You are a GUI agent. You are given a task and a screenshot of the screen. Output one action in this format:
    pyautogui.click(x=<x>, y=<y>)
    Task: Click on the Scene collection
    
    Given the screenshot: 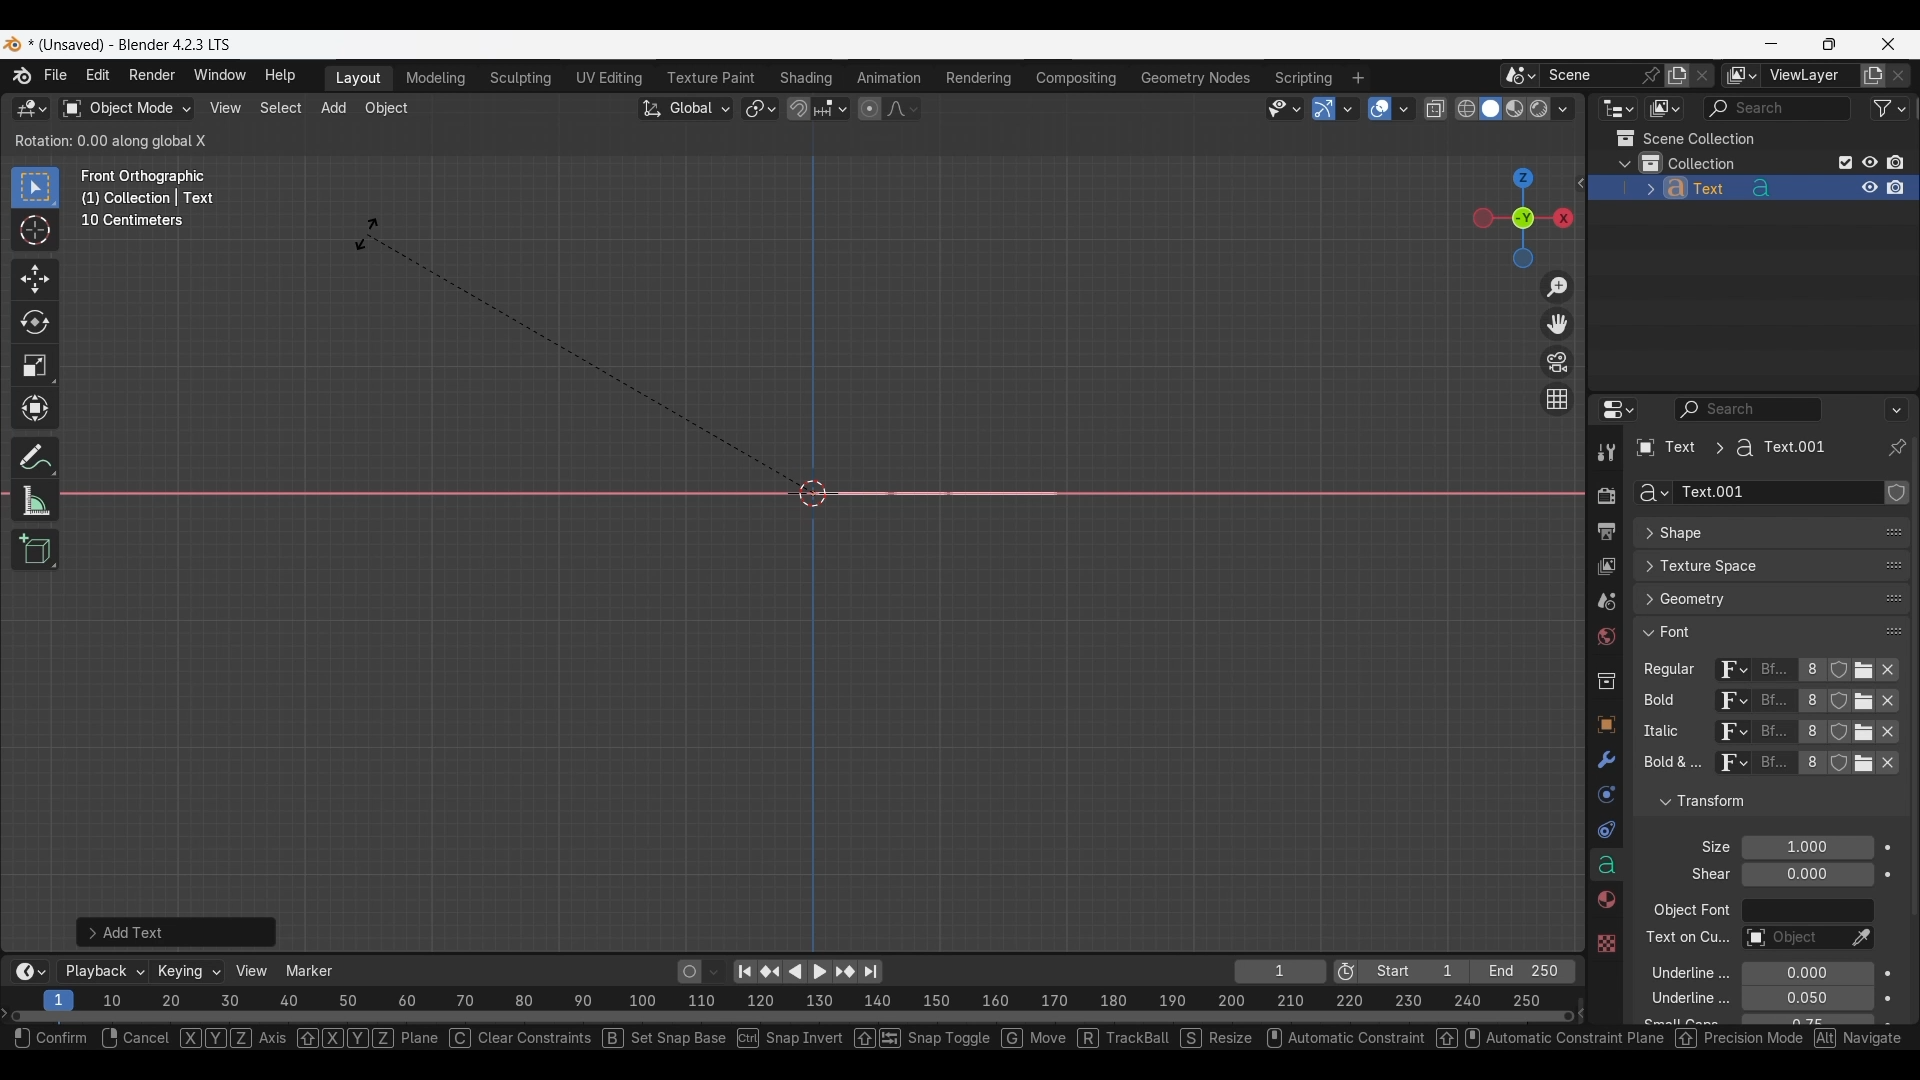 What is the action you would take?
    pyautogui.click(x=1685, y=138)
    